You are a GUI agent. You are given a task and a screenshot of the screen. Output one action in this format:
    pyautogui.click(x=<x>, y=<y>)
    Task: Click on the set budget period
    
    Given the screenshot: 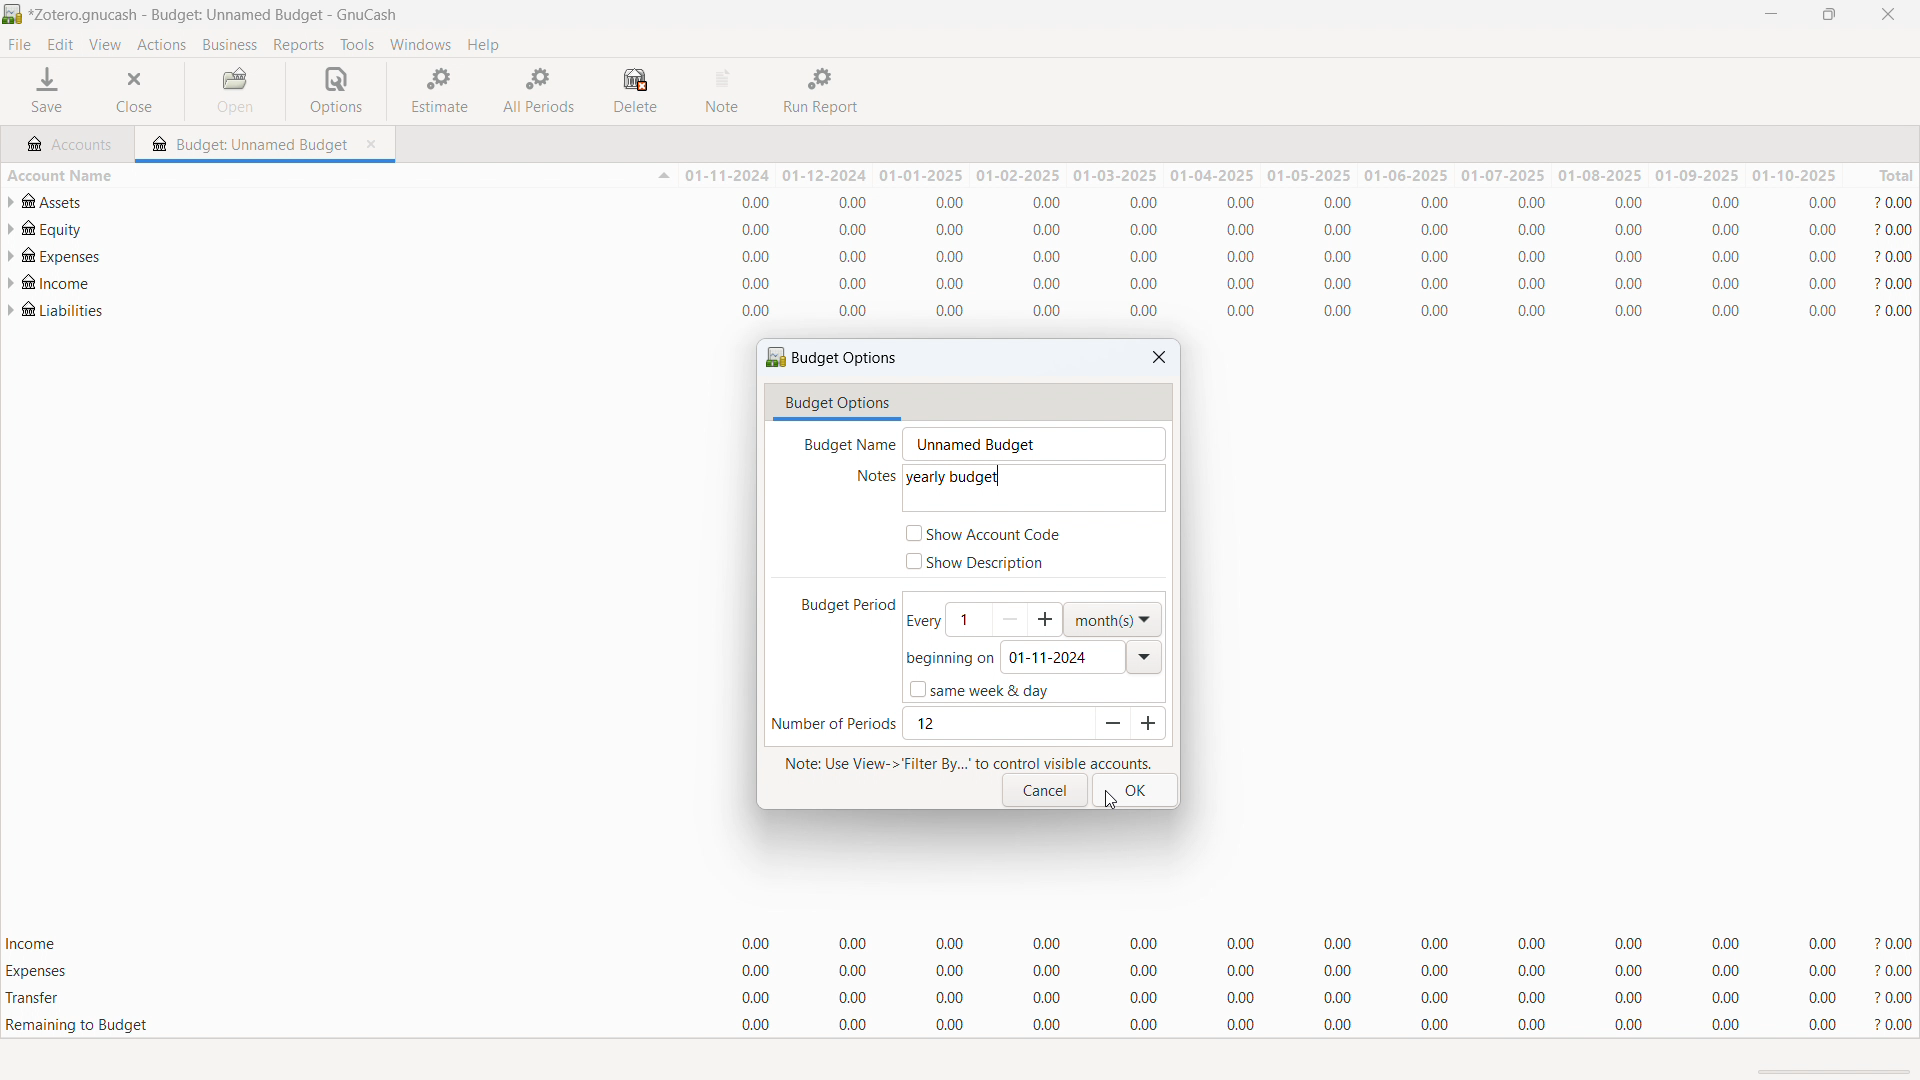 What is the action you would take?
    pyautogui.click(x=1004, y=619)
    